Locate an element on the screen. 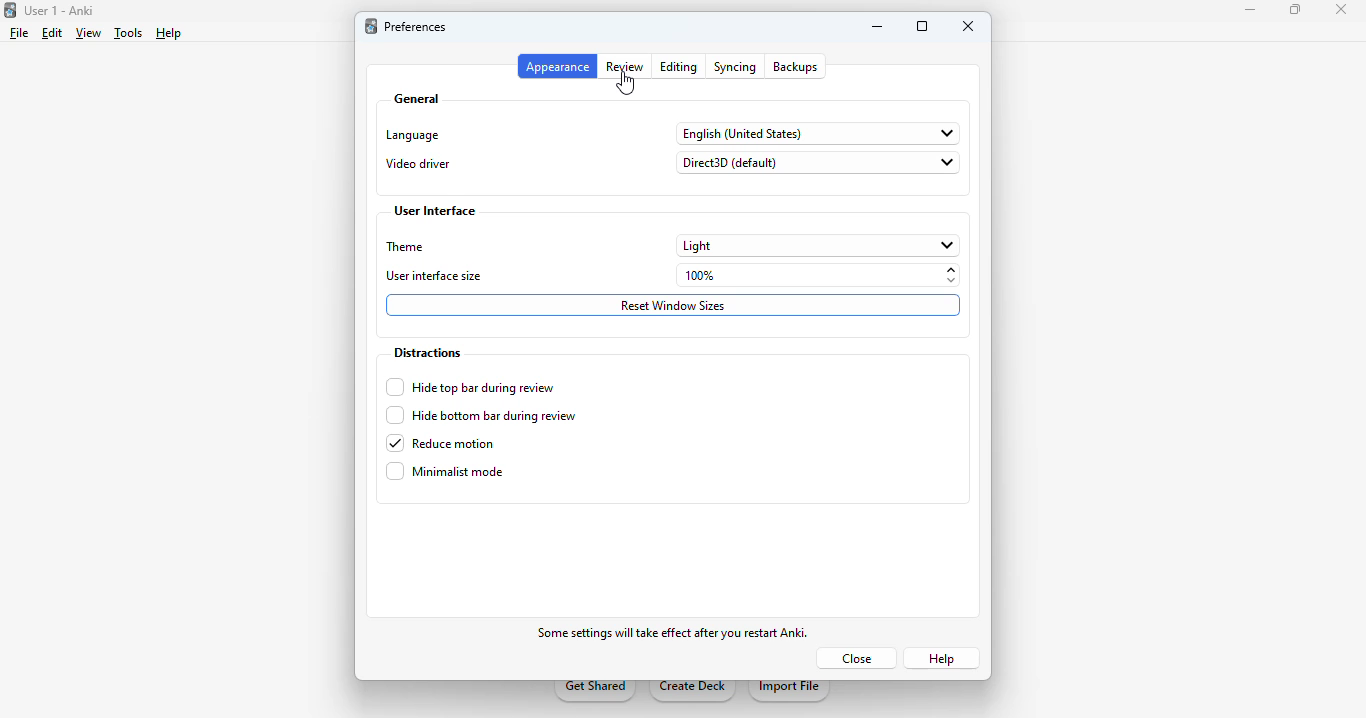  close is located at coordinates (1341, 12).